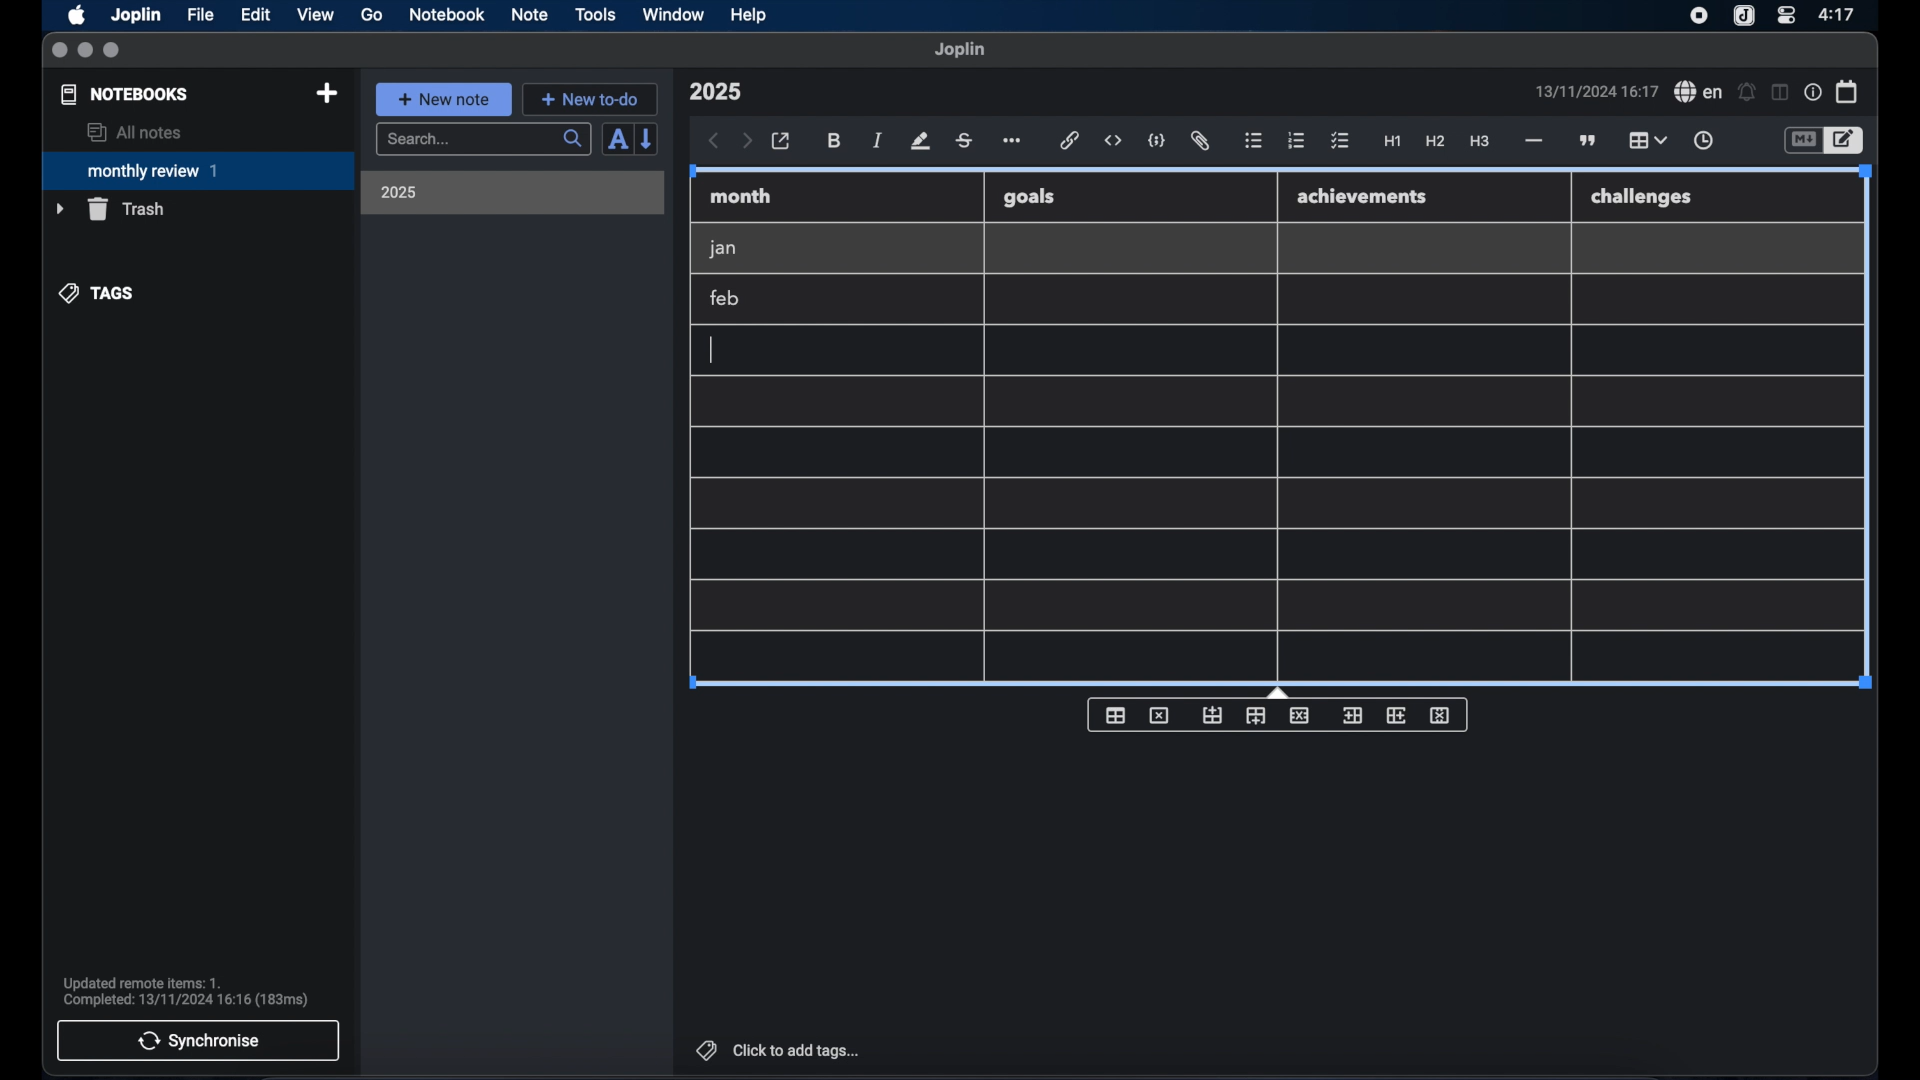  Describe the element at coordinates (1301, 714) in the screenshot. I see `delete row` at that location.